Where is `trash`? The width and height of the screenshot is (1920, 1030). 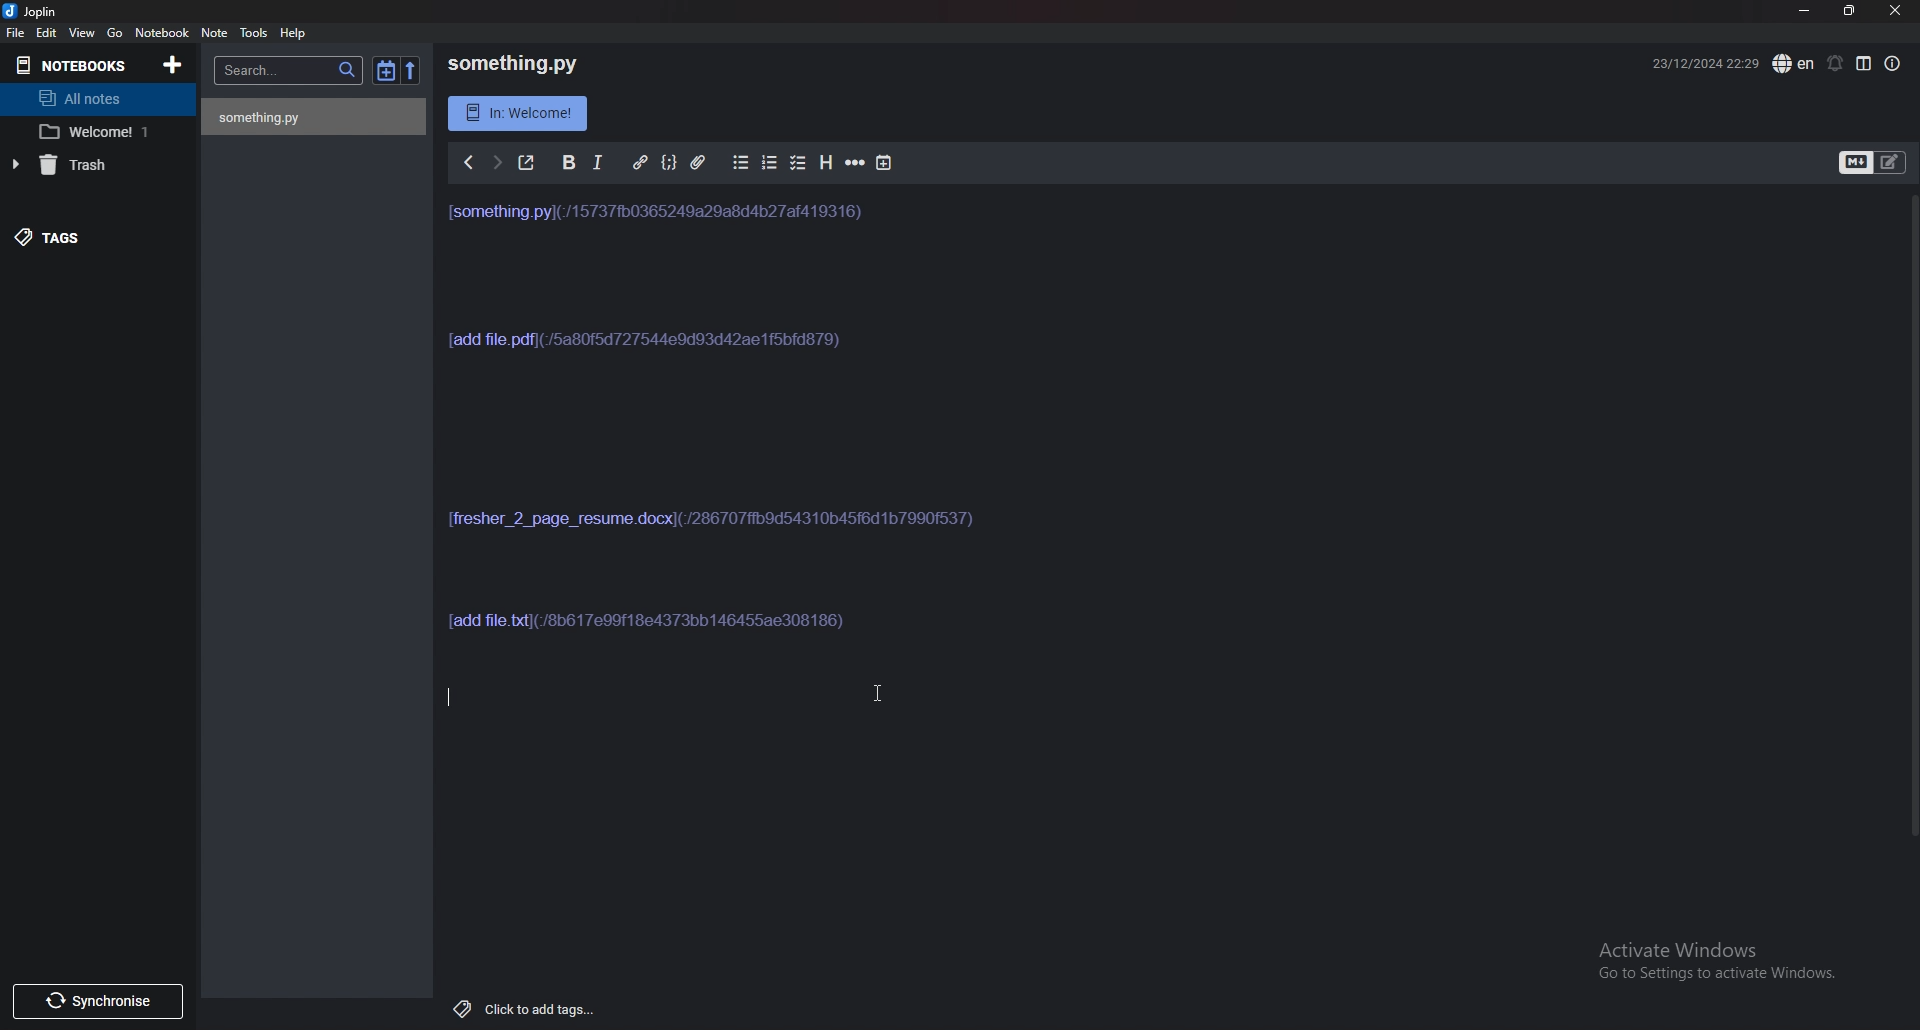
trash is located at coordinates (87, 166).